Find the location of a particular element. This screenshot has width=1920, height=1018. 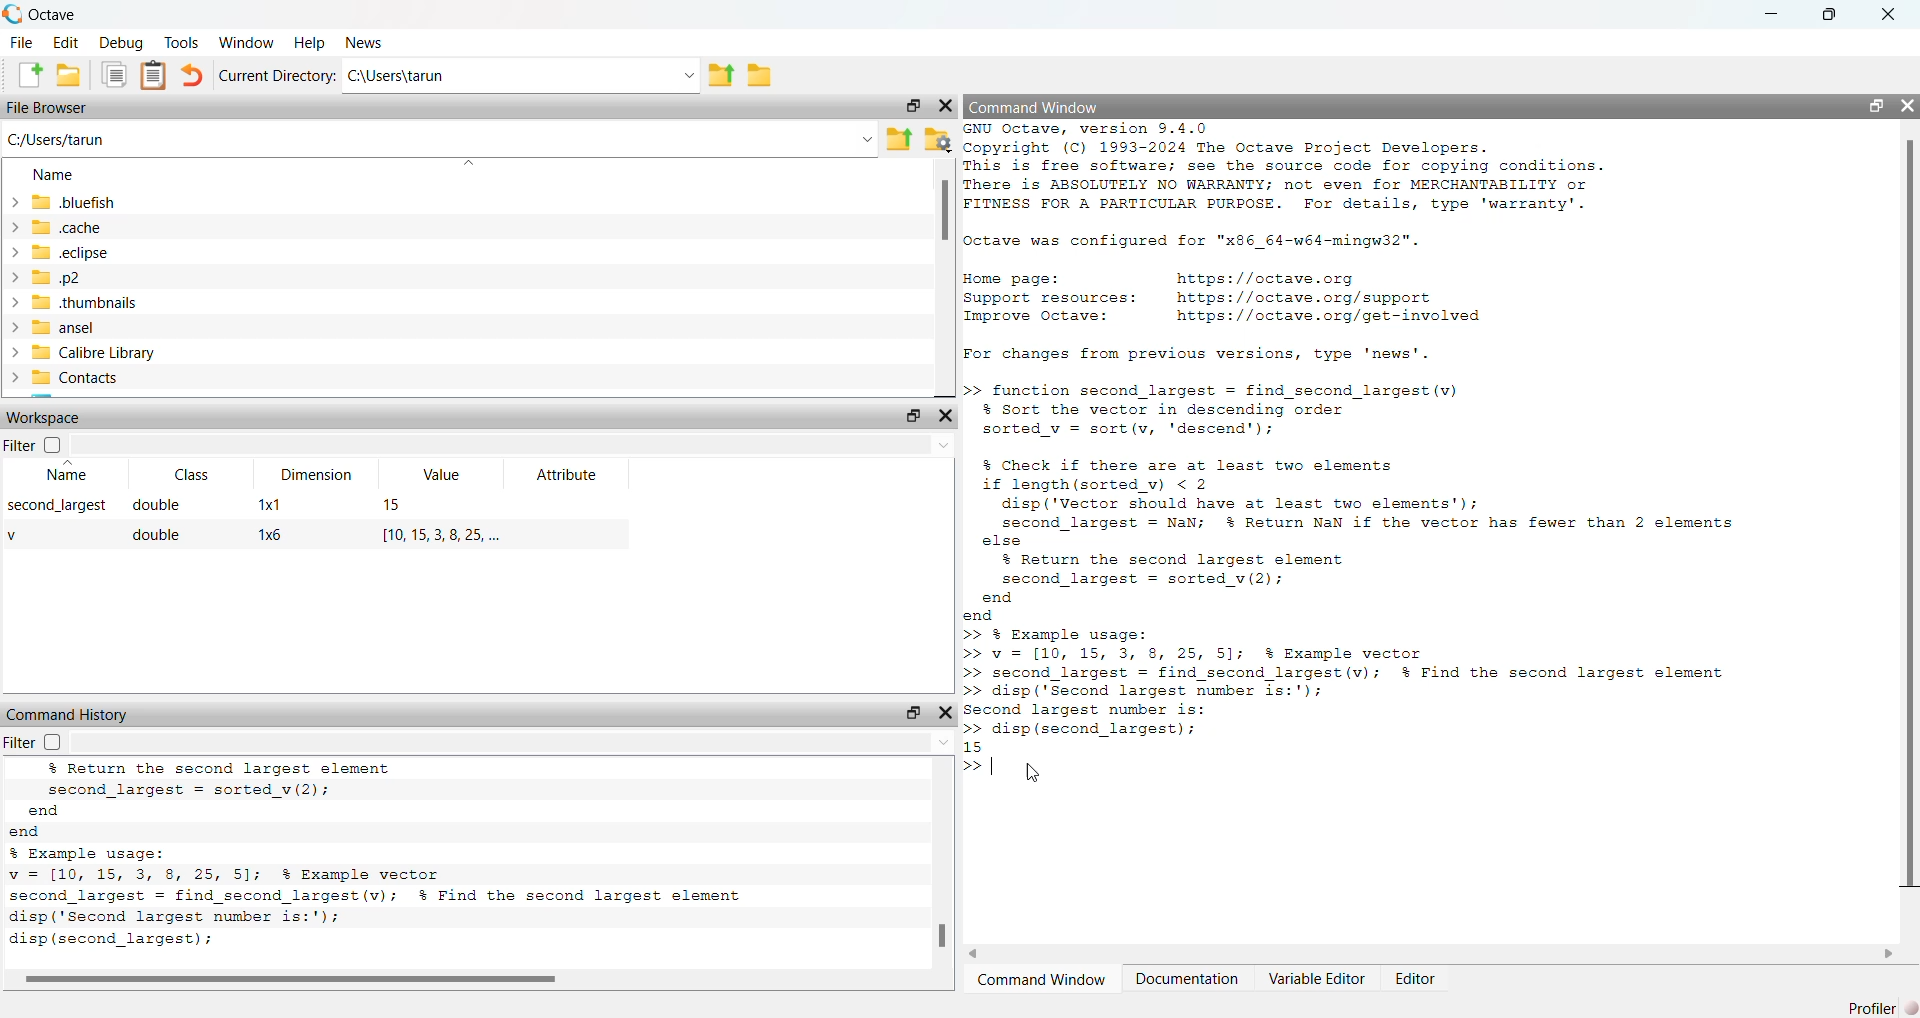

filter is located at coordinates (38, 444).